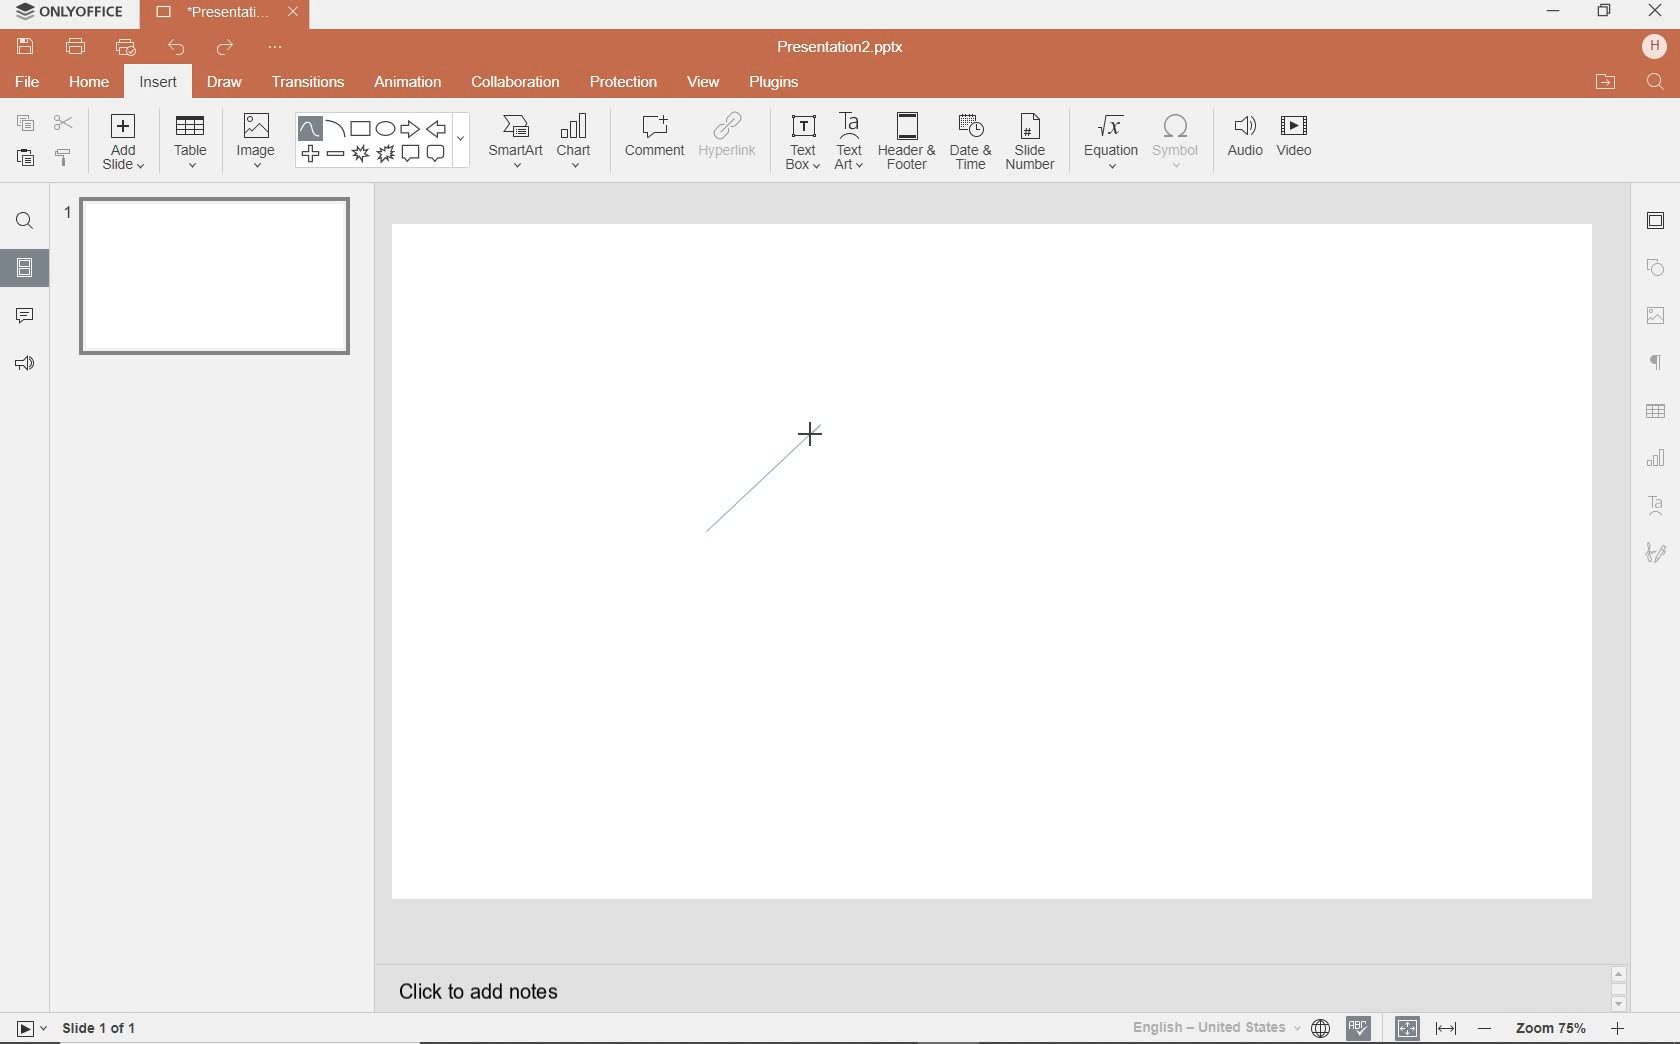 Image resolution: width=1680 pixels, height=1044 pixels. What do you see at coordinates (256, 138) in the screenshot?
I see `IMAGE` at bounding box center [256, 138].